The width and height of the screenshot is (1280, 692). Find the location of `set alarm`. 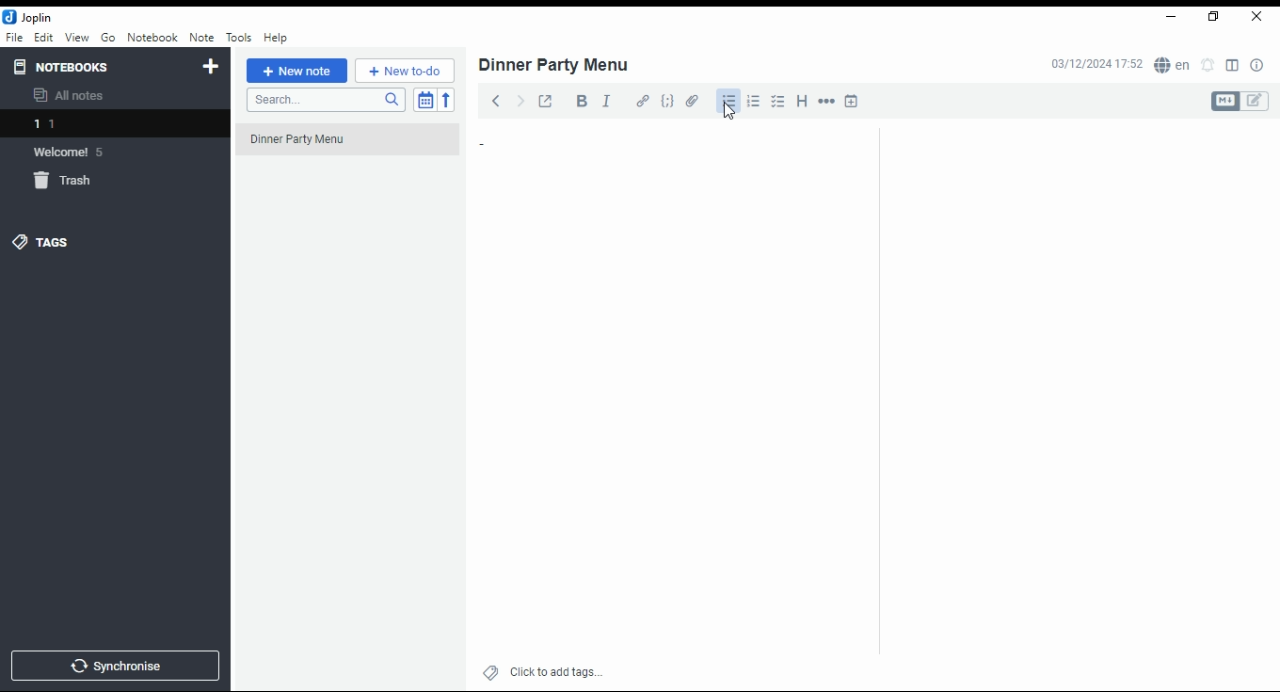

set alarm is located at coordinates (1208, 65).